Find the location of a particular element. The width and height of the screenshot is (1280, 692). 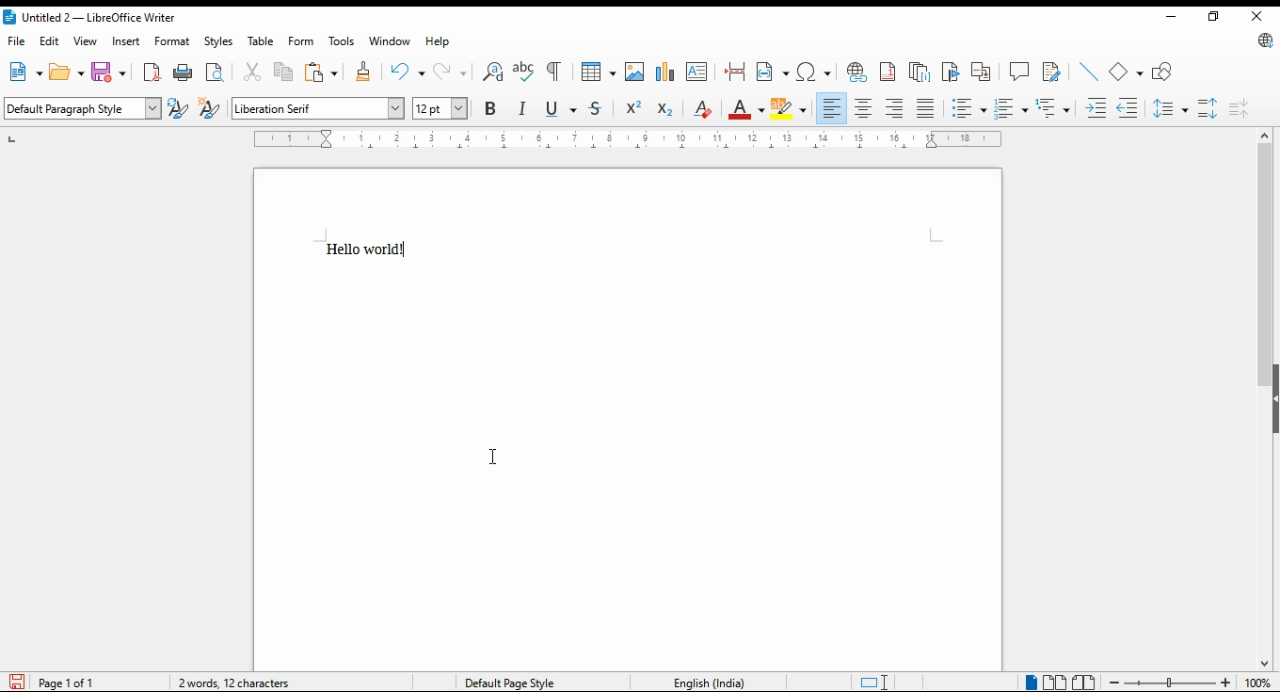

minimize is located at coordinates (1172, 15).